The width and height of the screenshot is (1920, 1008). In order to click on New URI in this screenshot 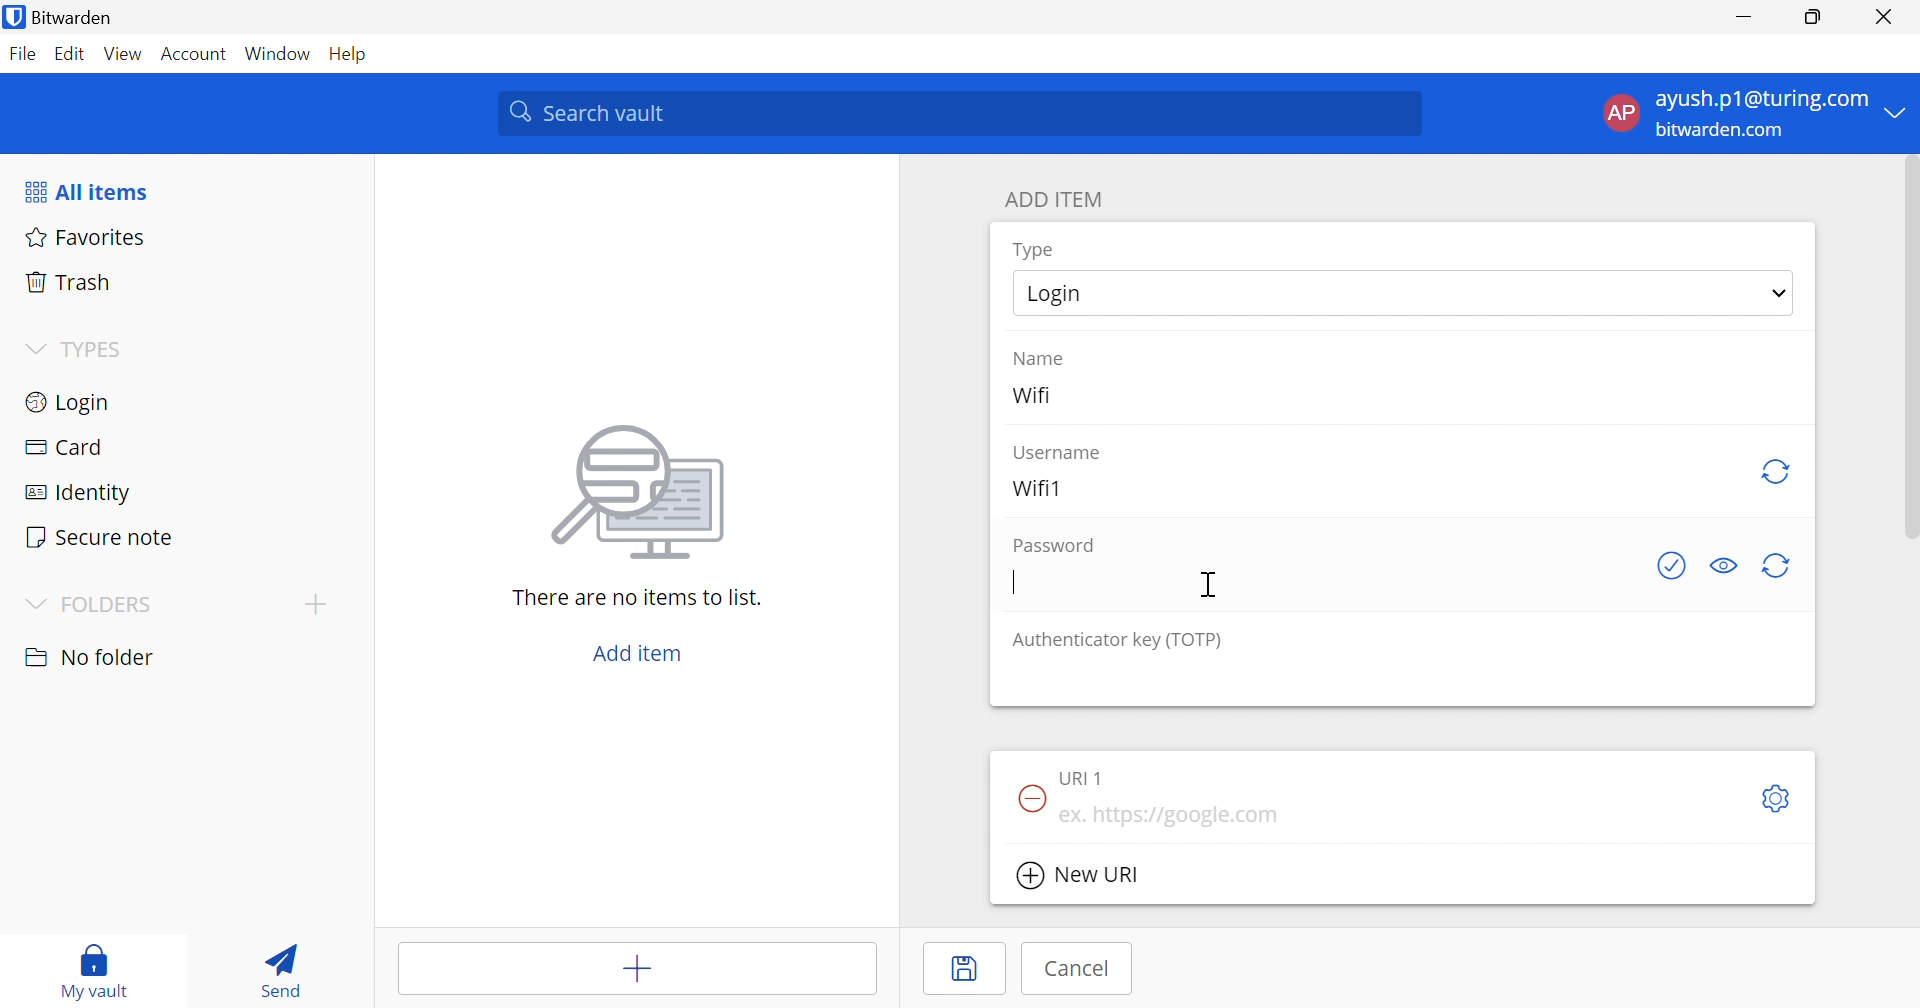, I will do `click(1081, 878)`.